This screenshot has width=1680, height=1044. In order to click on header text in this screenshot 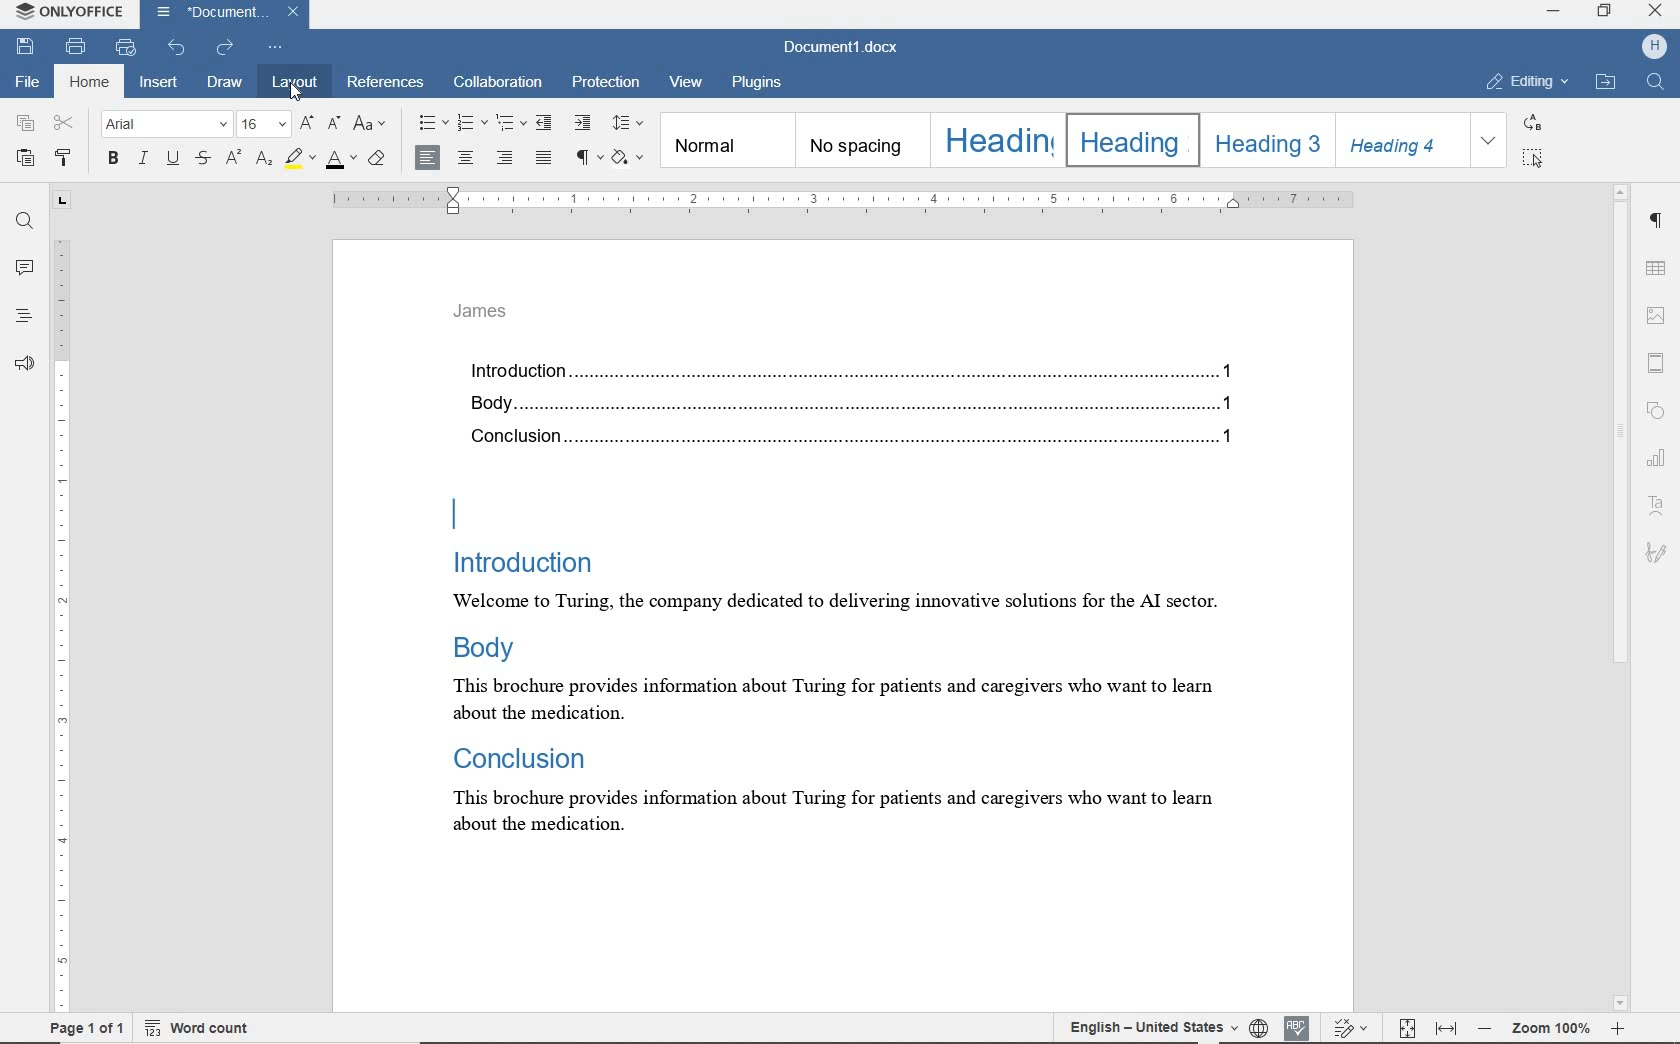, I will do `click(490, 317)`.